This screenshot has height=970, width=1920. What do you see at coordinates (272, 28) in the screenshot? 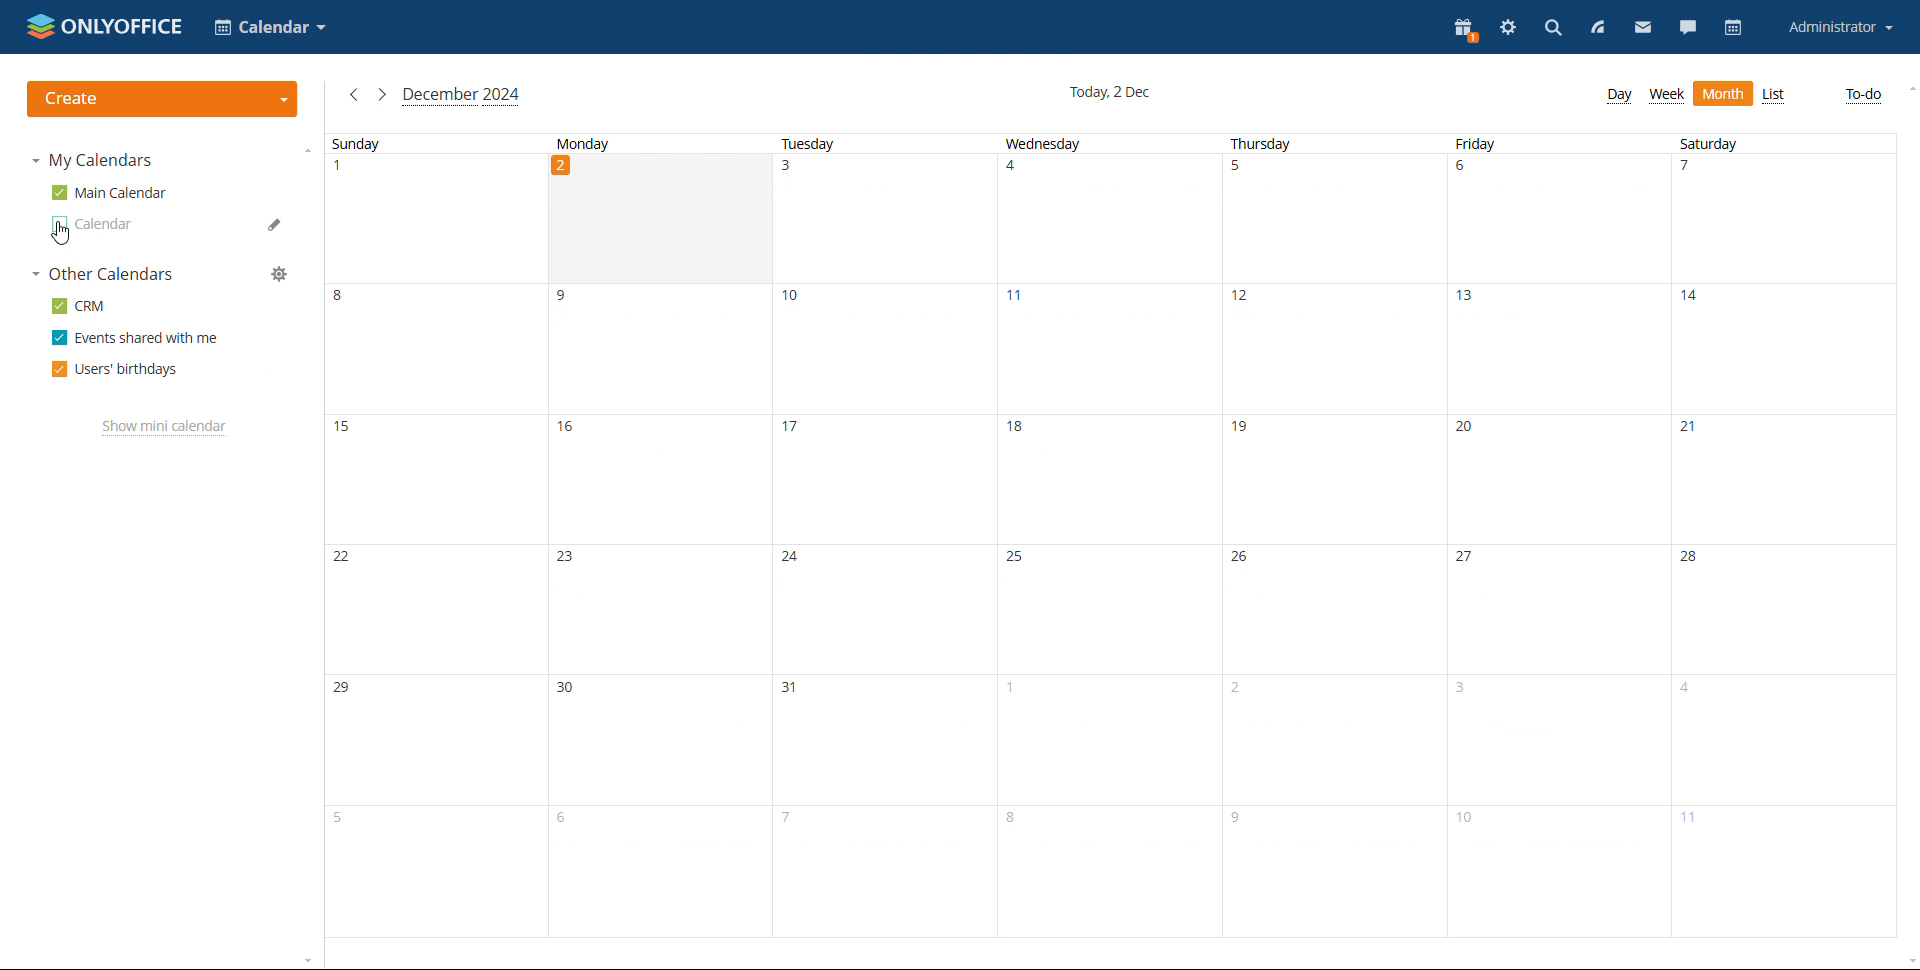
I see `select application` at bounding box center [272, 28].